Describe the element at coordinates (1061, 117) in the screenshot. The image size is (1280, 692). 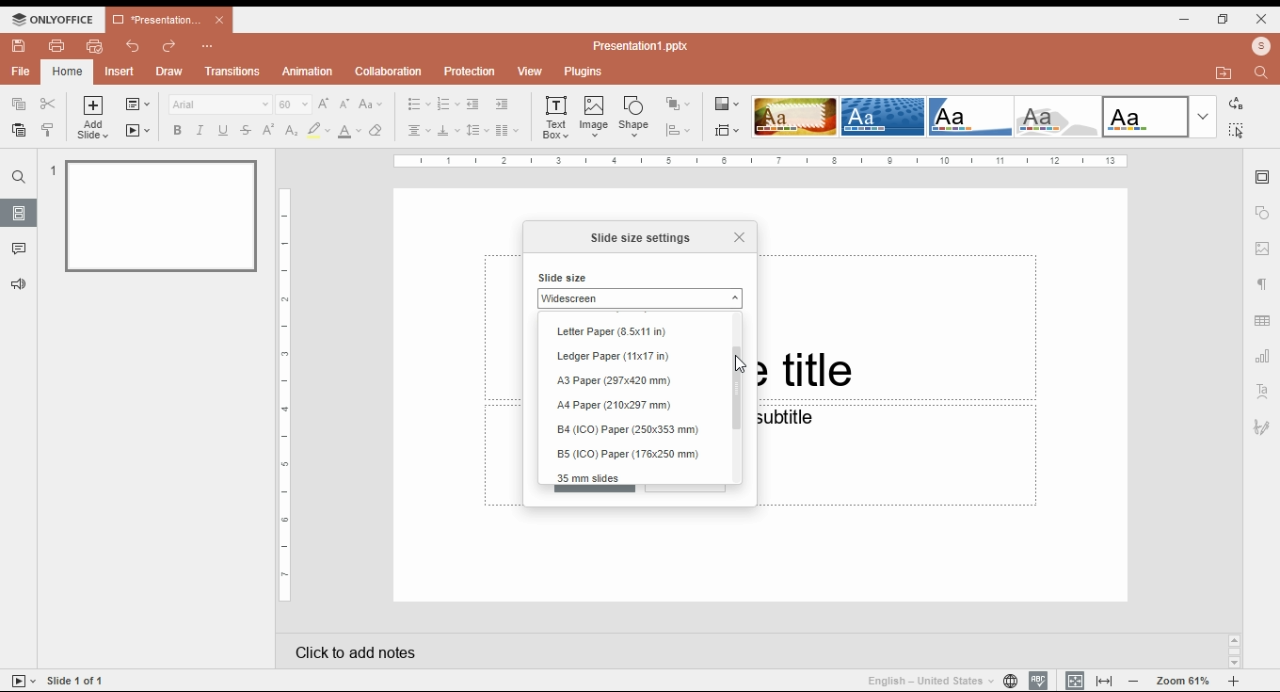
I see `slide them option` at that location.